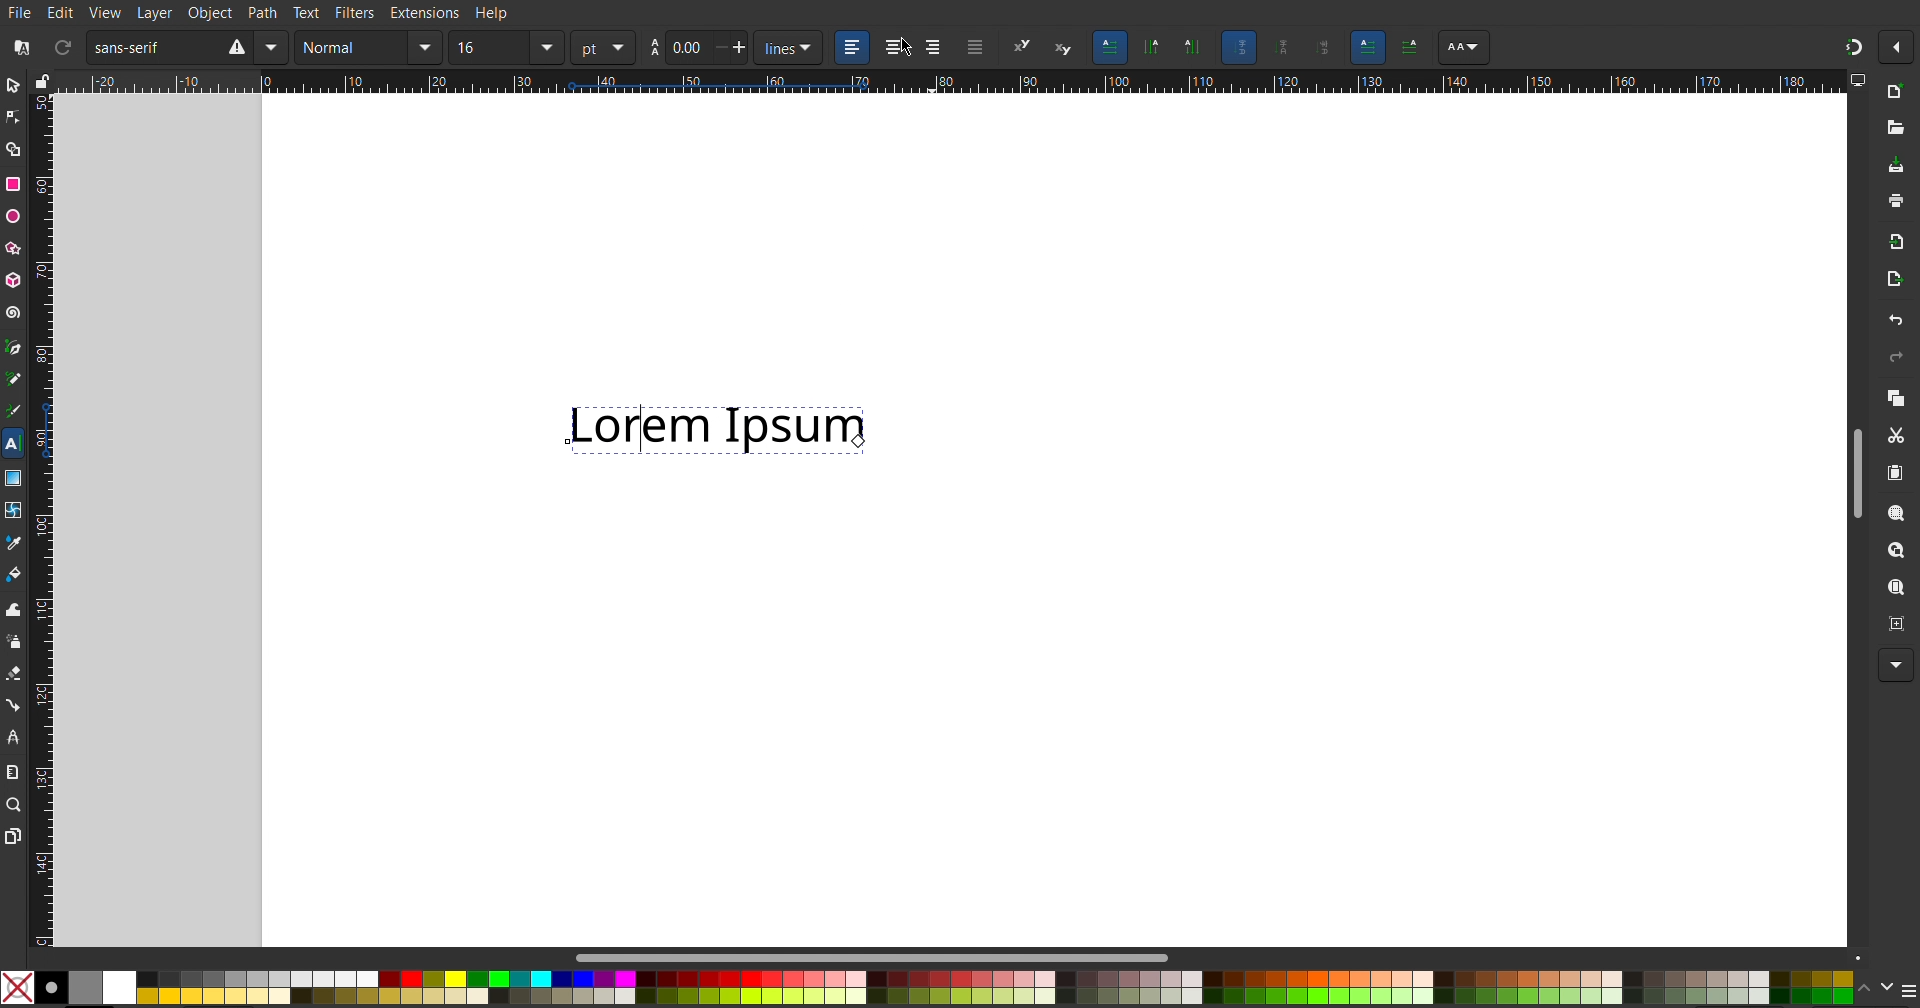 Image resolution: width=1920 pixels, height=1008 pixels. Describe the element at coordinates (19, 410) in the screenshot. I see `Calligraphy Tool` at that location.